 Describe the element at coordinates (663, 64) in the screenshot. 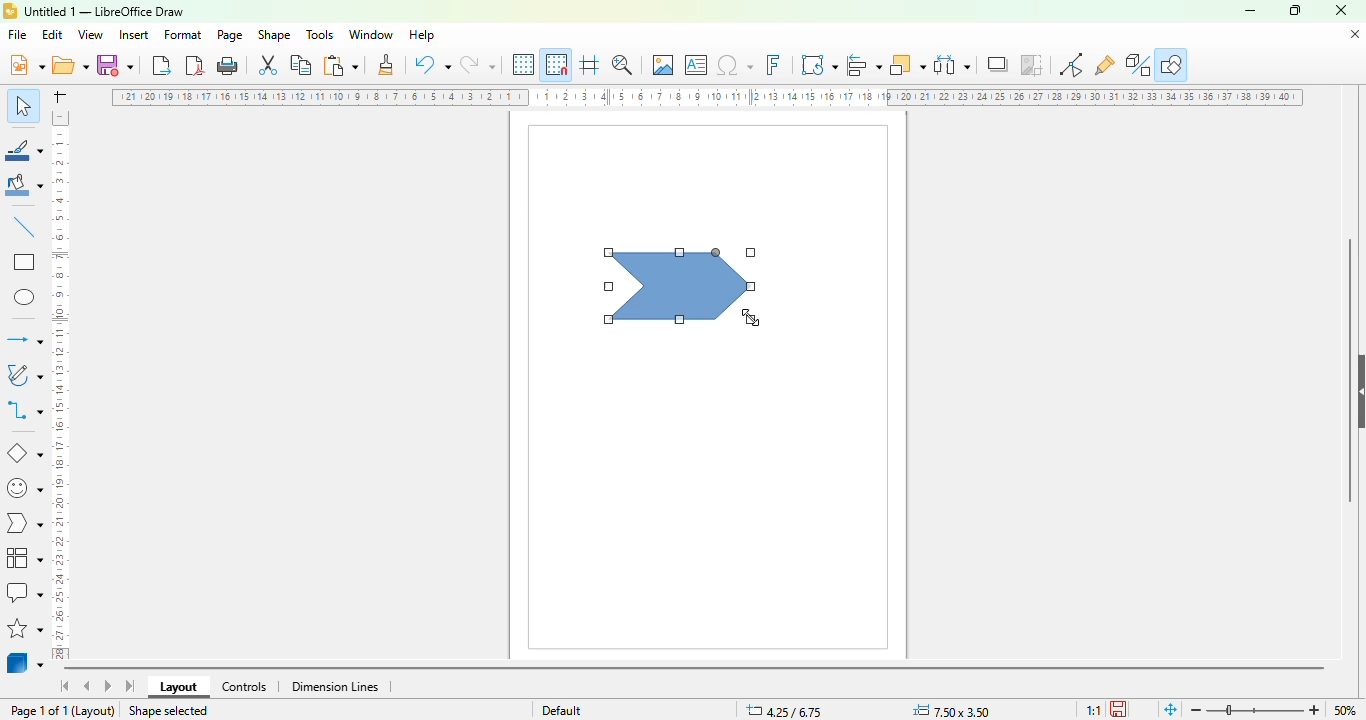

I see `insert image` at that location.